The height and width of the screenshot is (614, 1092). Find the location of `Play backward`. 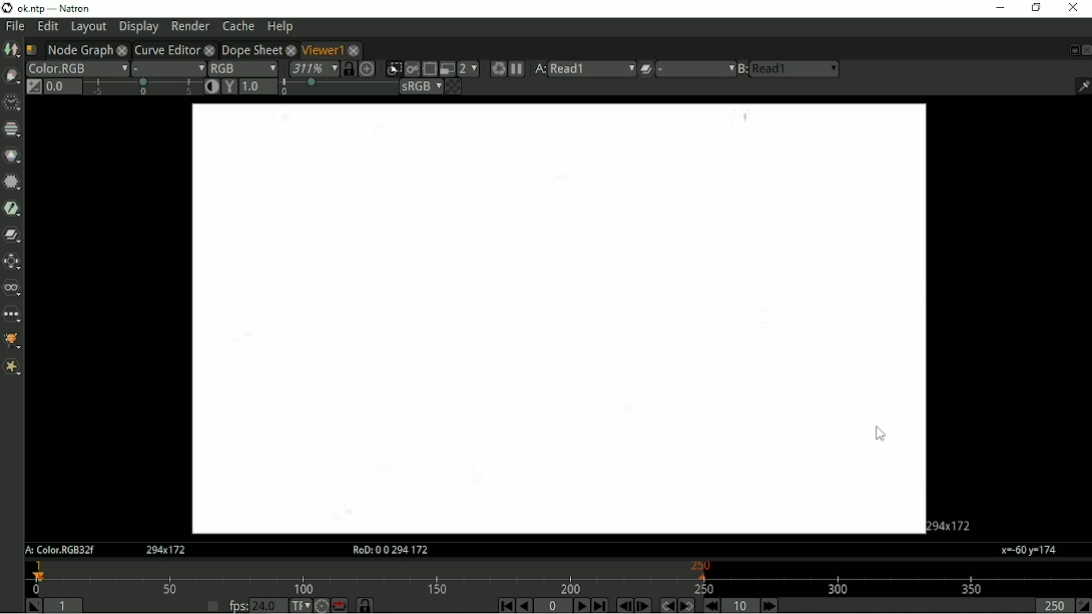

Play backward is located at coordinates (524, 605).